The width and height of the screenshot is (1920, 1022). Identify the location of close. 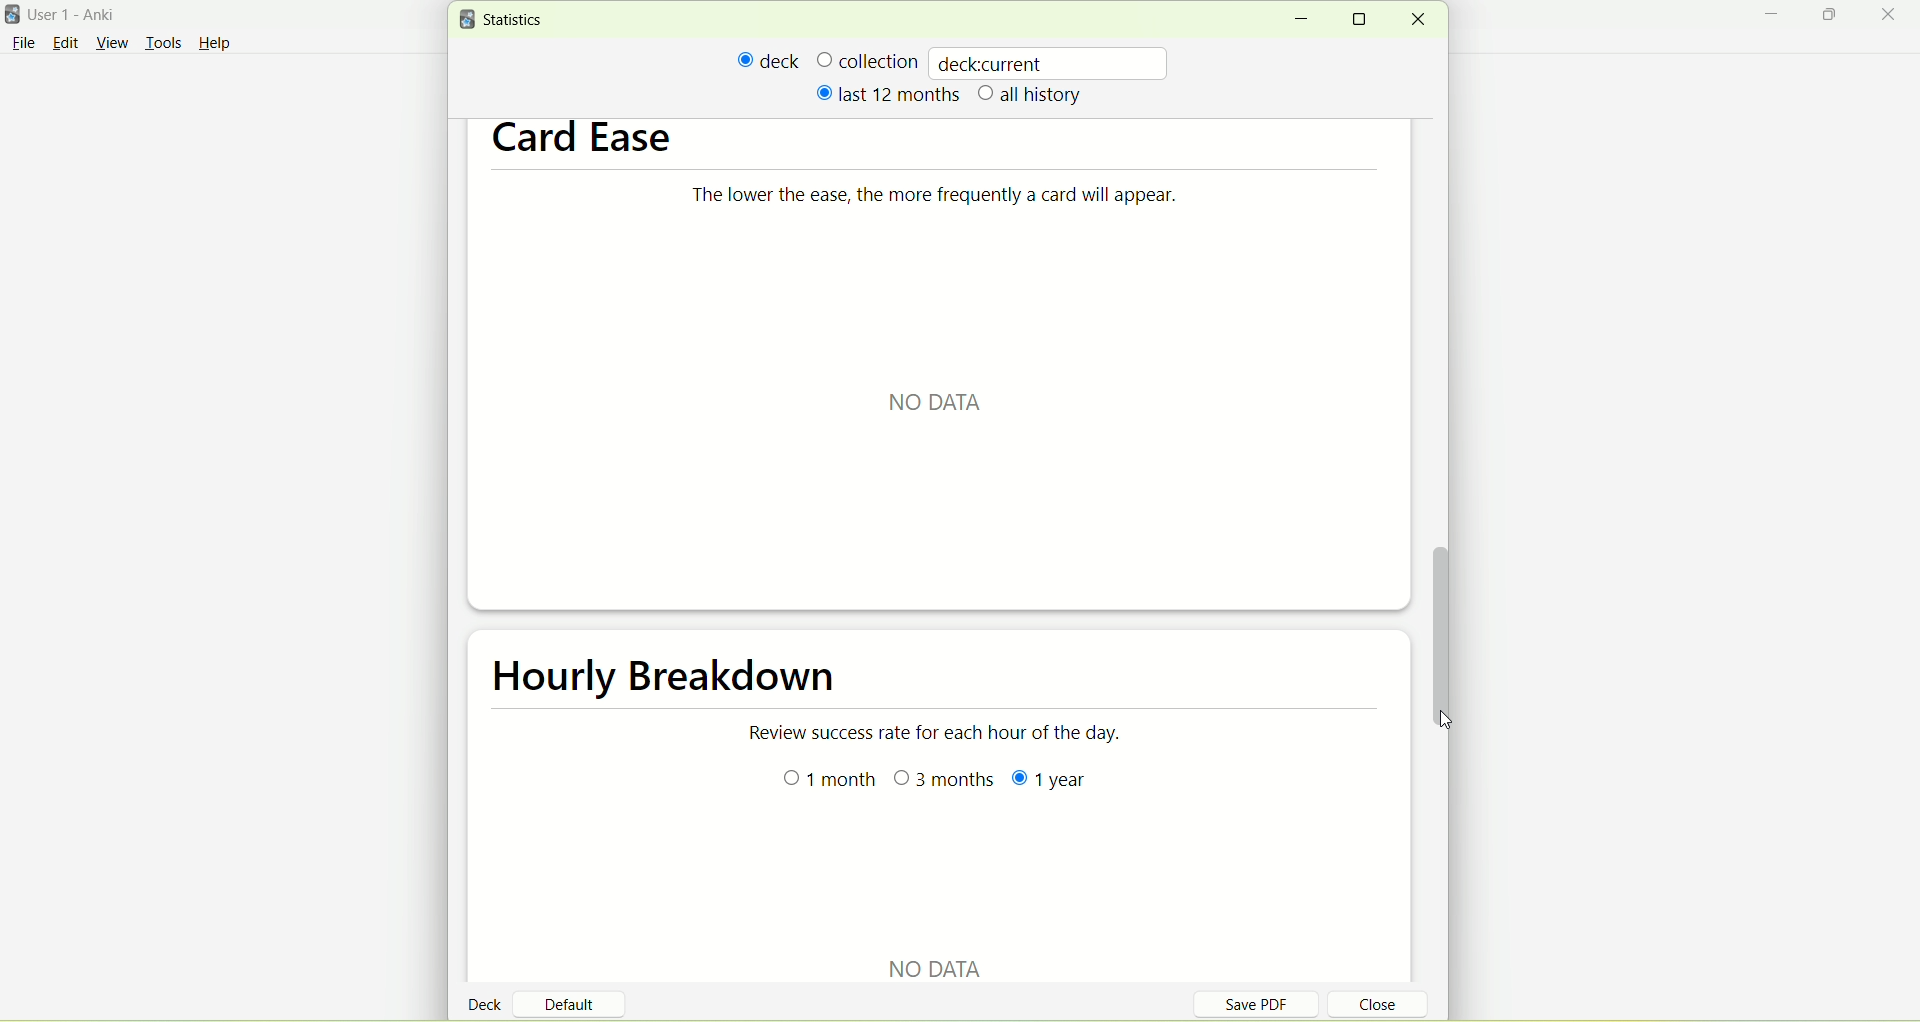
(1892, 16).